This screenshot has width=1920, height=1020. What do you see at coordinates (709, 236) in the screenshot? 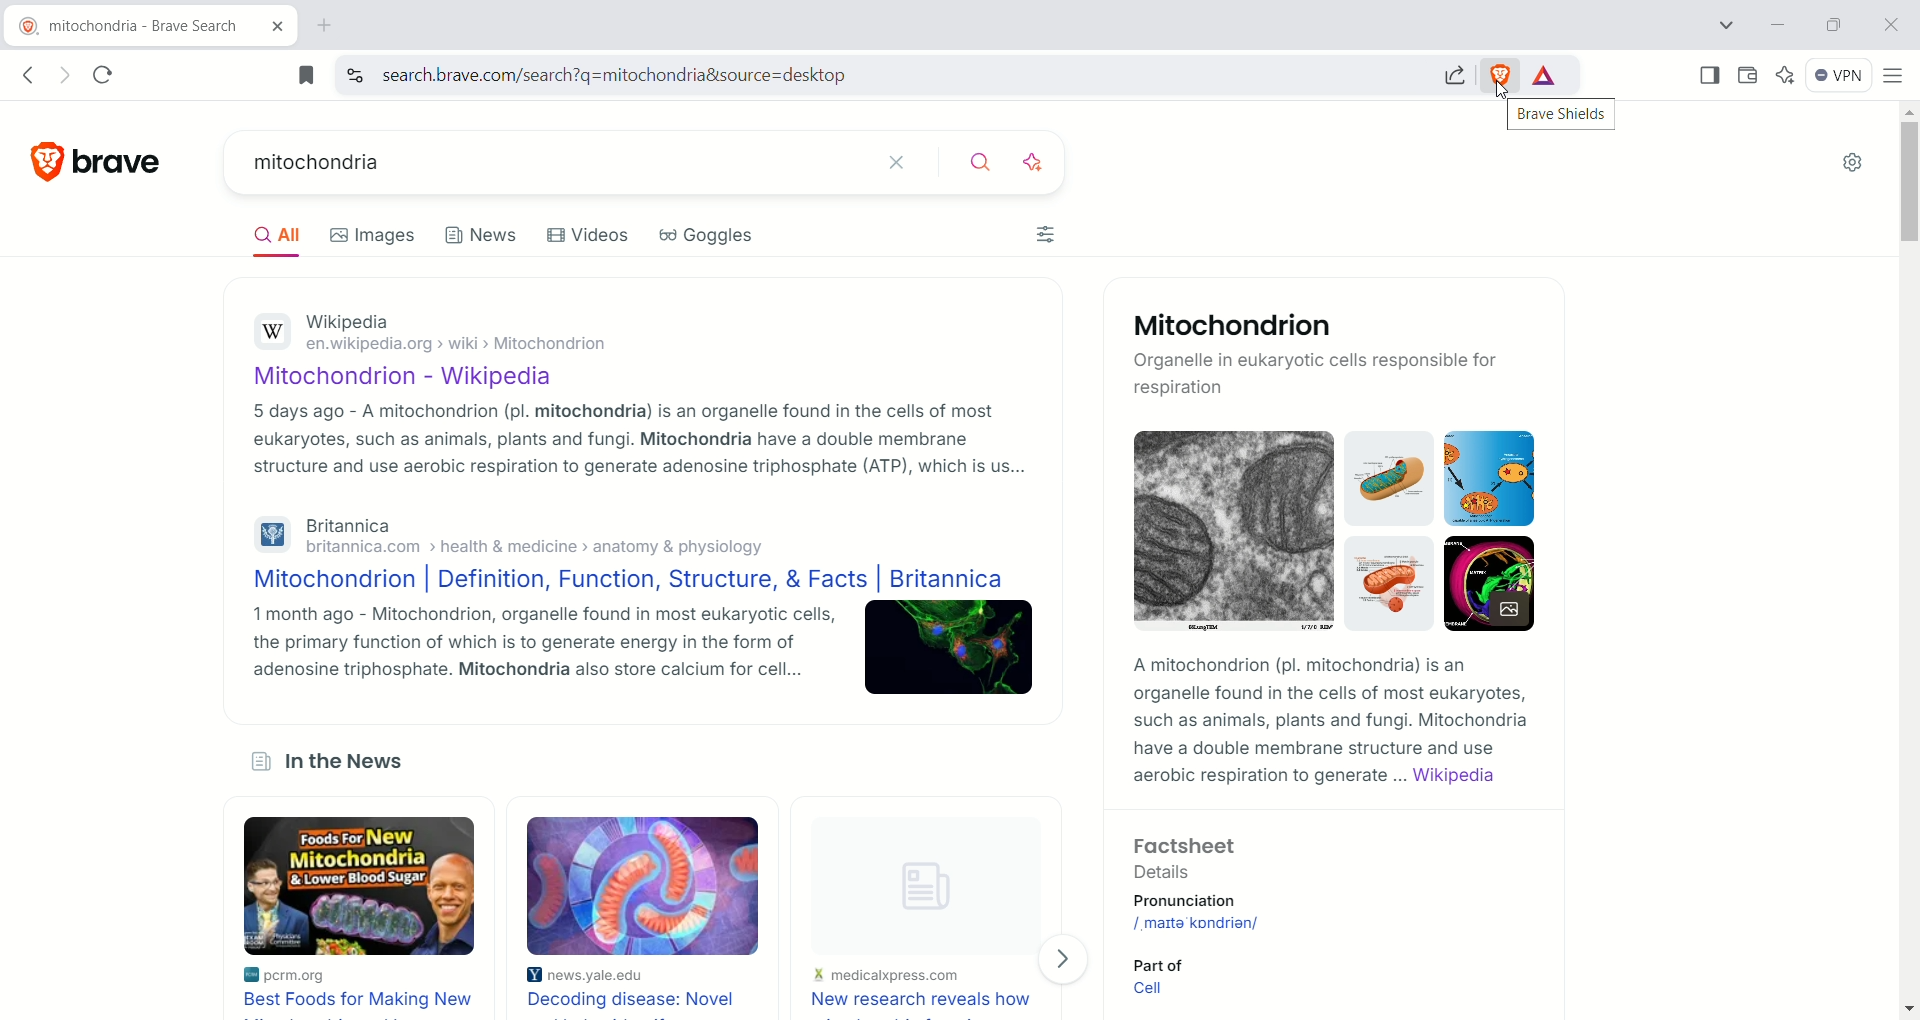
I see `Goggles` at bounding box center [709, 236].